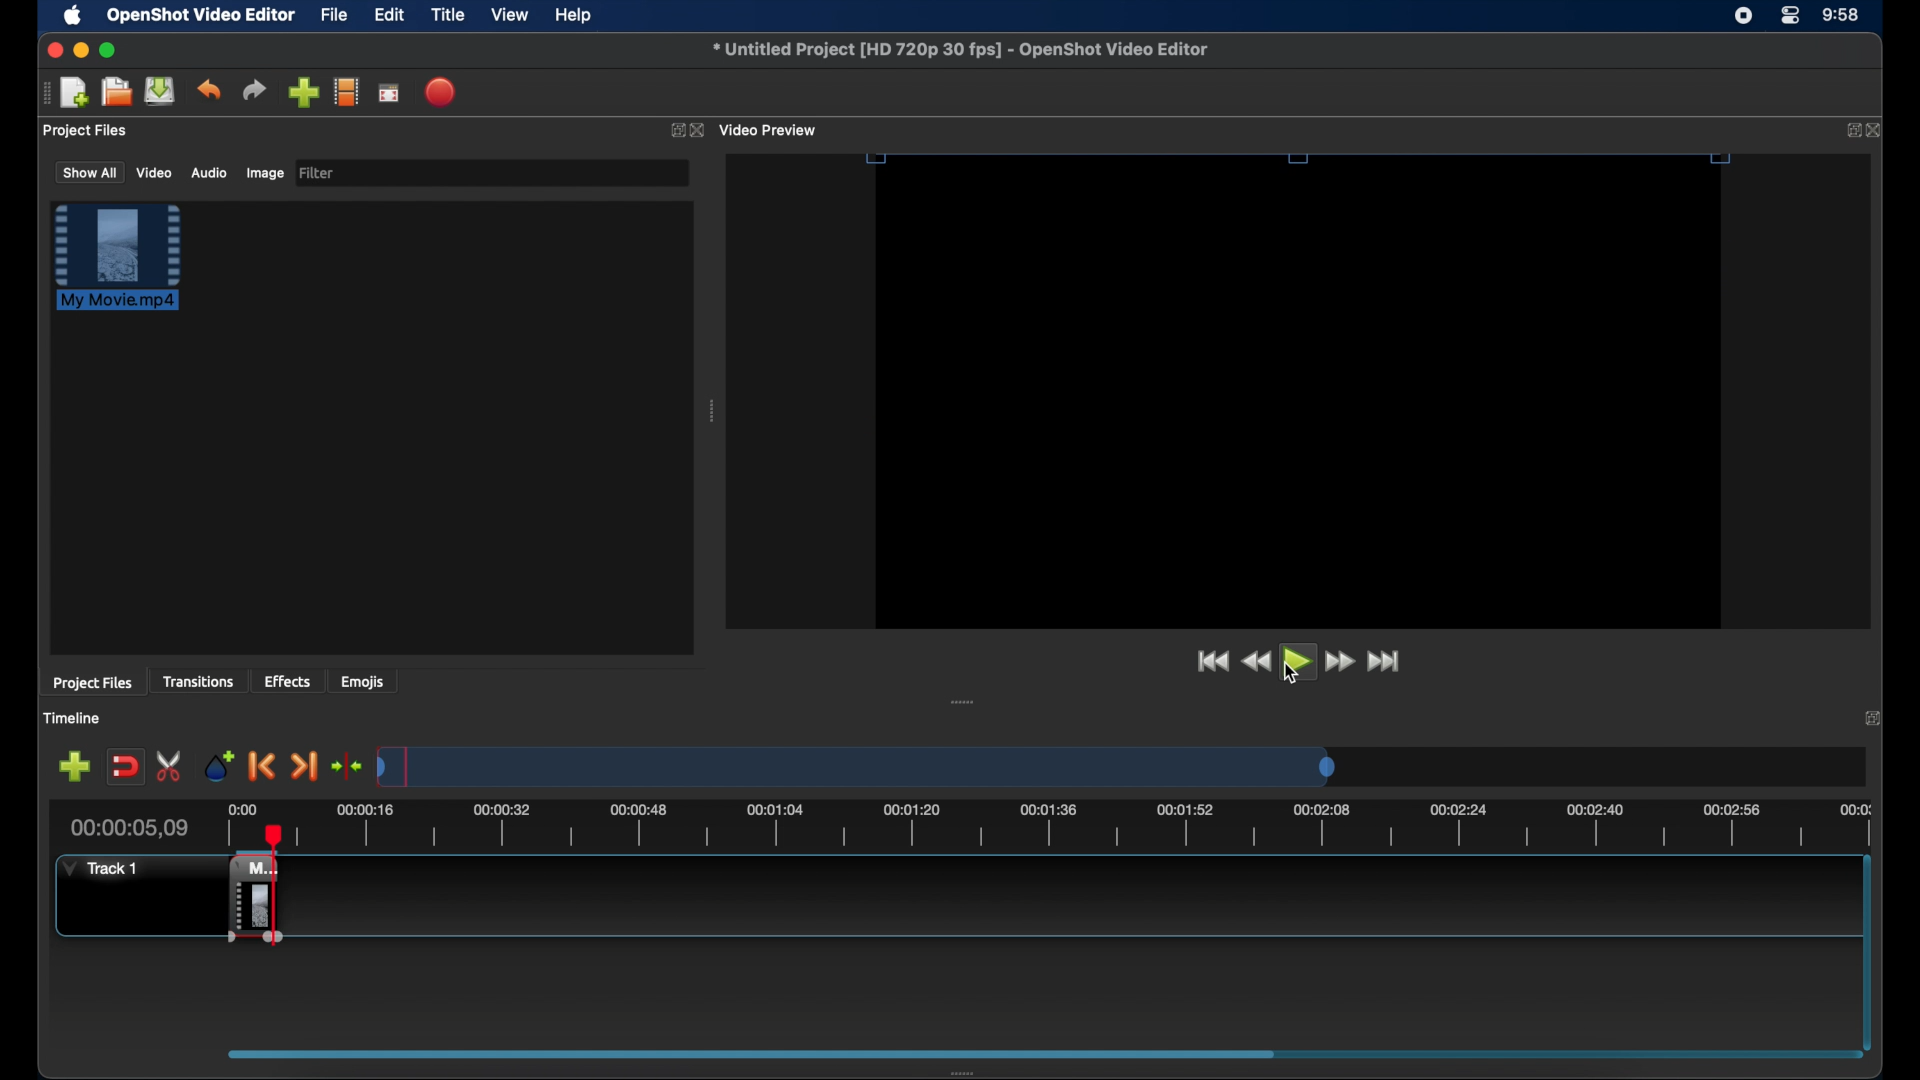 This screenshot has width=1920, height=1080. Describe the element at coordinates (74, 767) in the screenshot. I see `add track` at that location.